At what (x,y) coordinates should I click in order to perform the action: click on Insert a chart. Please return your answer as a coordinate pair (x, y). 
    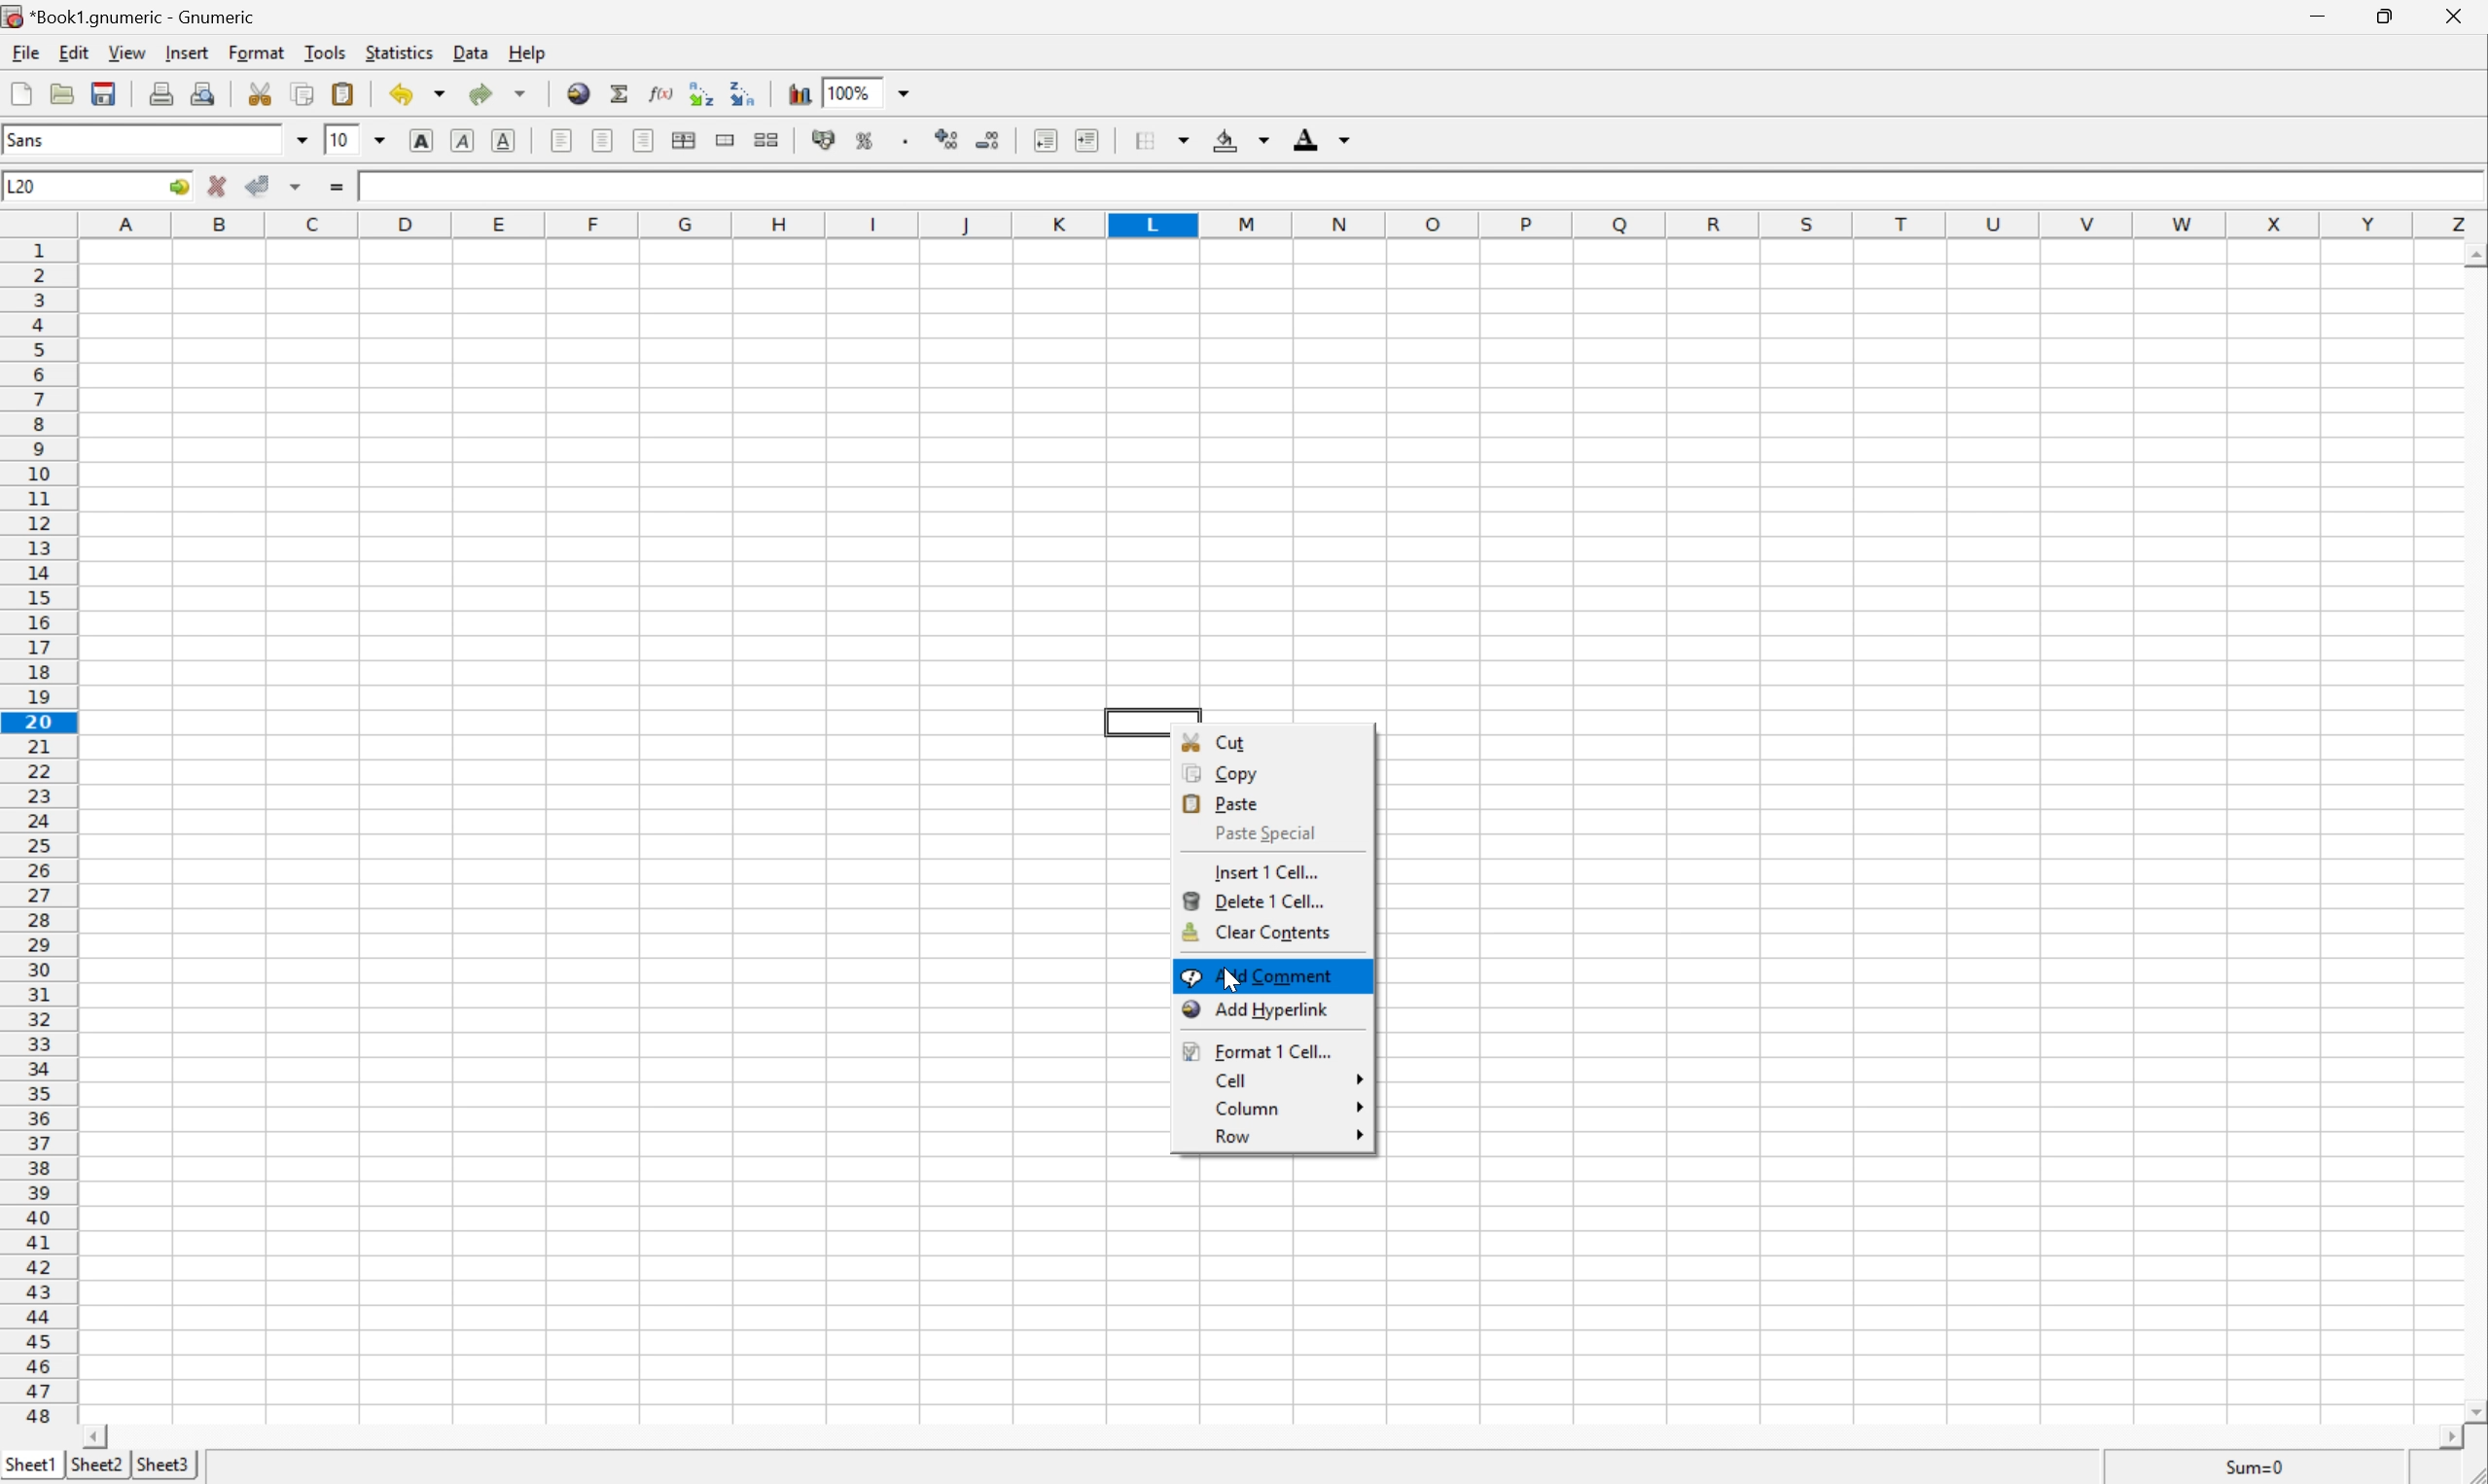
    Looking at the image, I should click on (798, 95).